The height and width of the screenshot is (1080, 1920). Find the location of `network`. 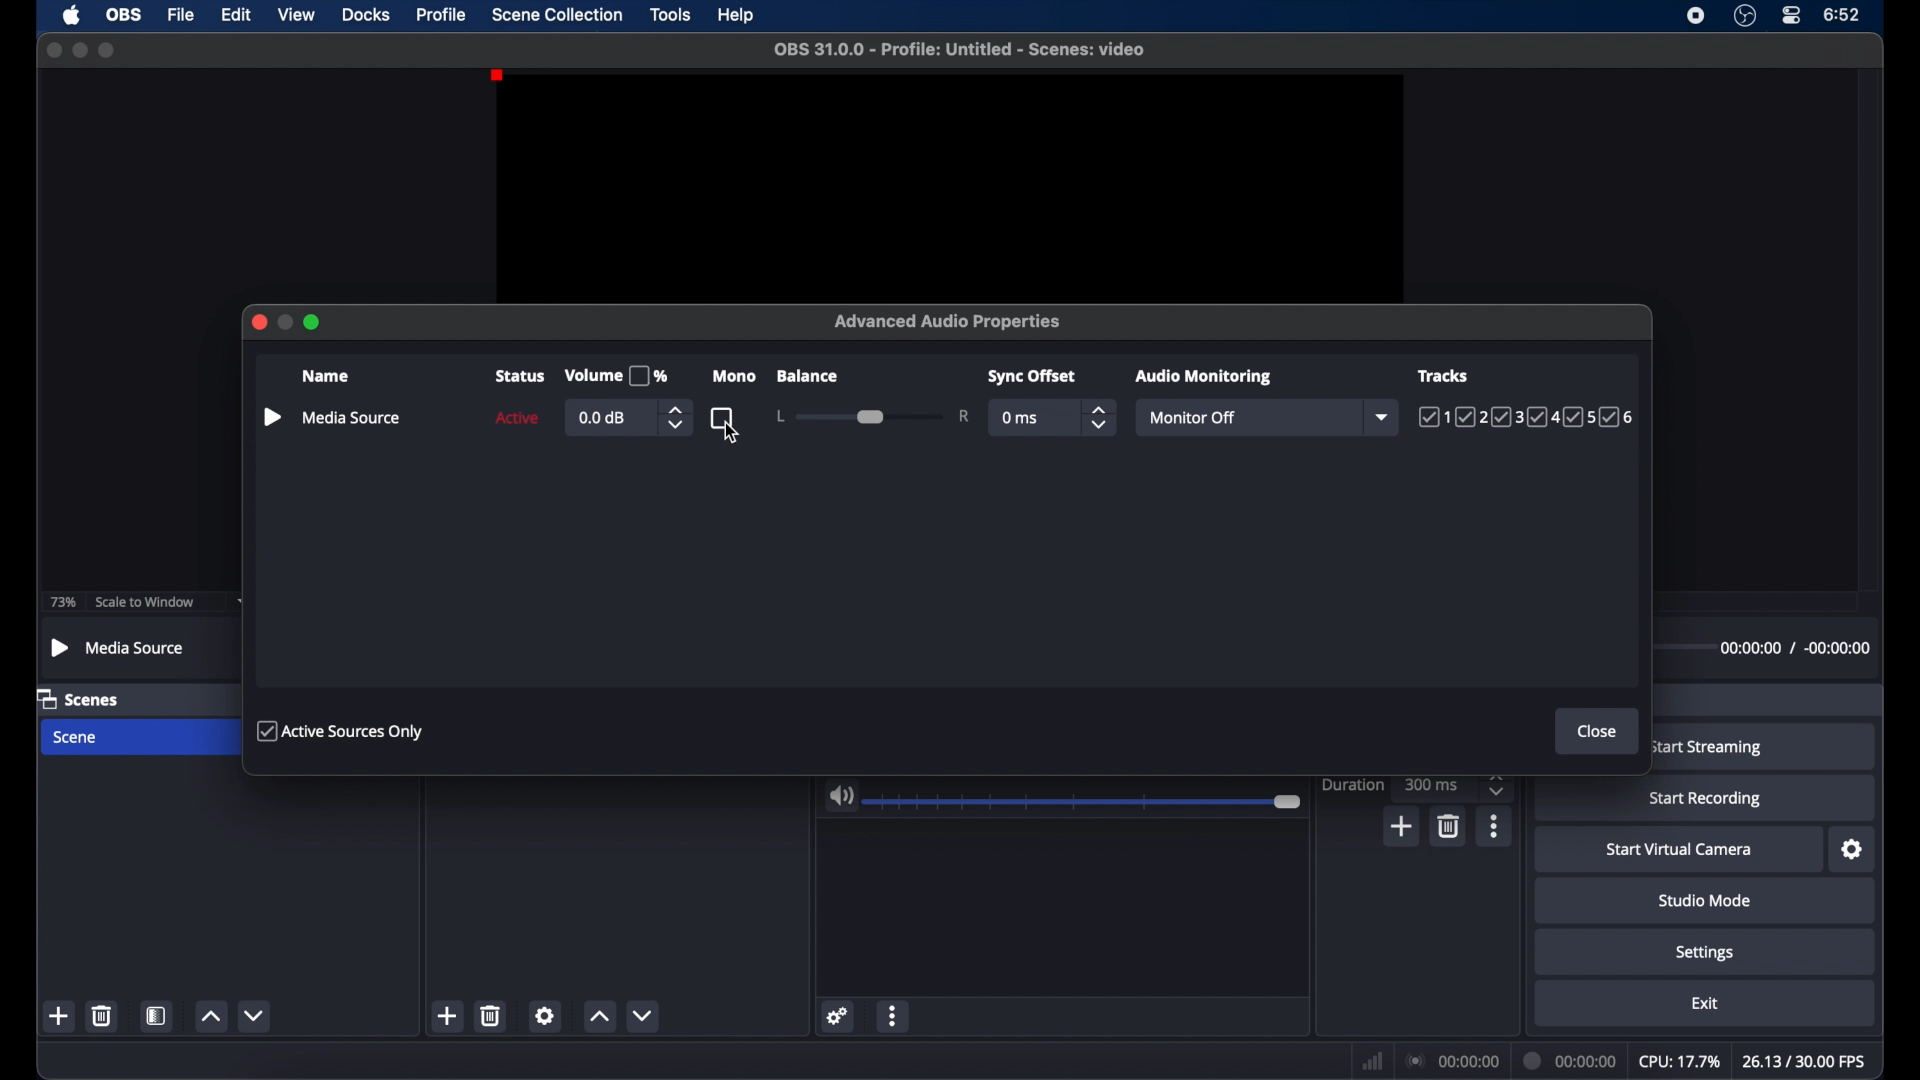

network is located at coordinates (1372, 1062).